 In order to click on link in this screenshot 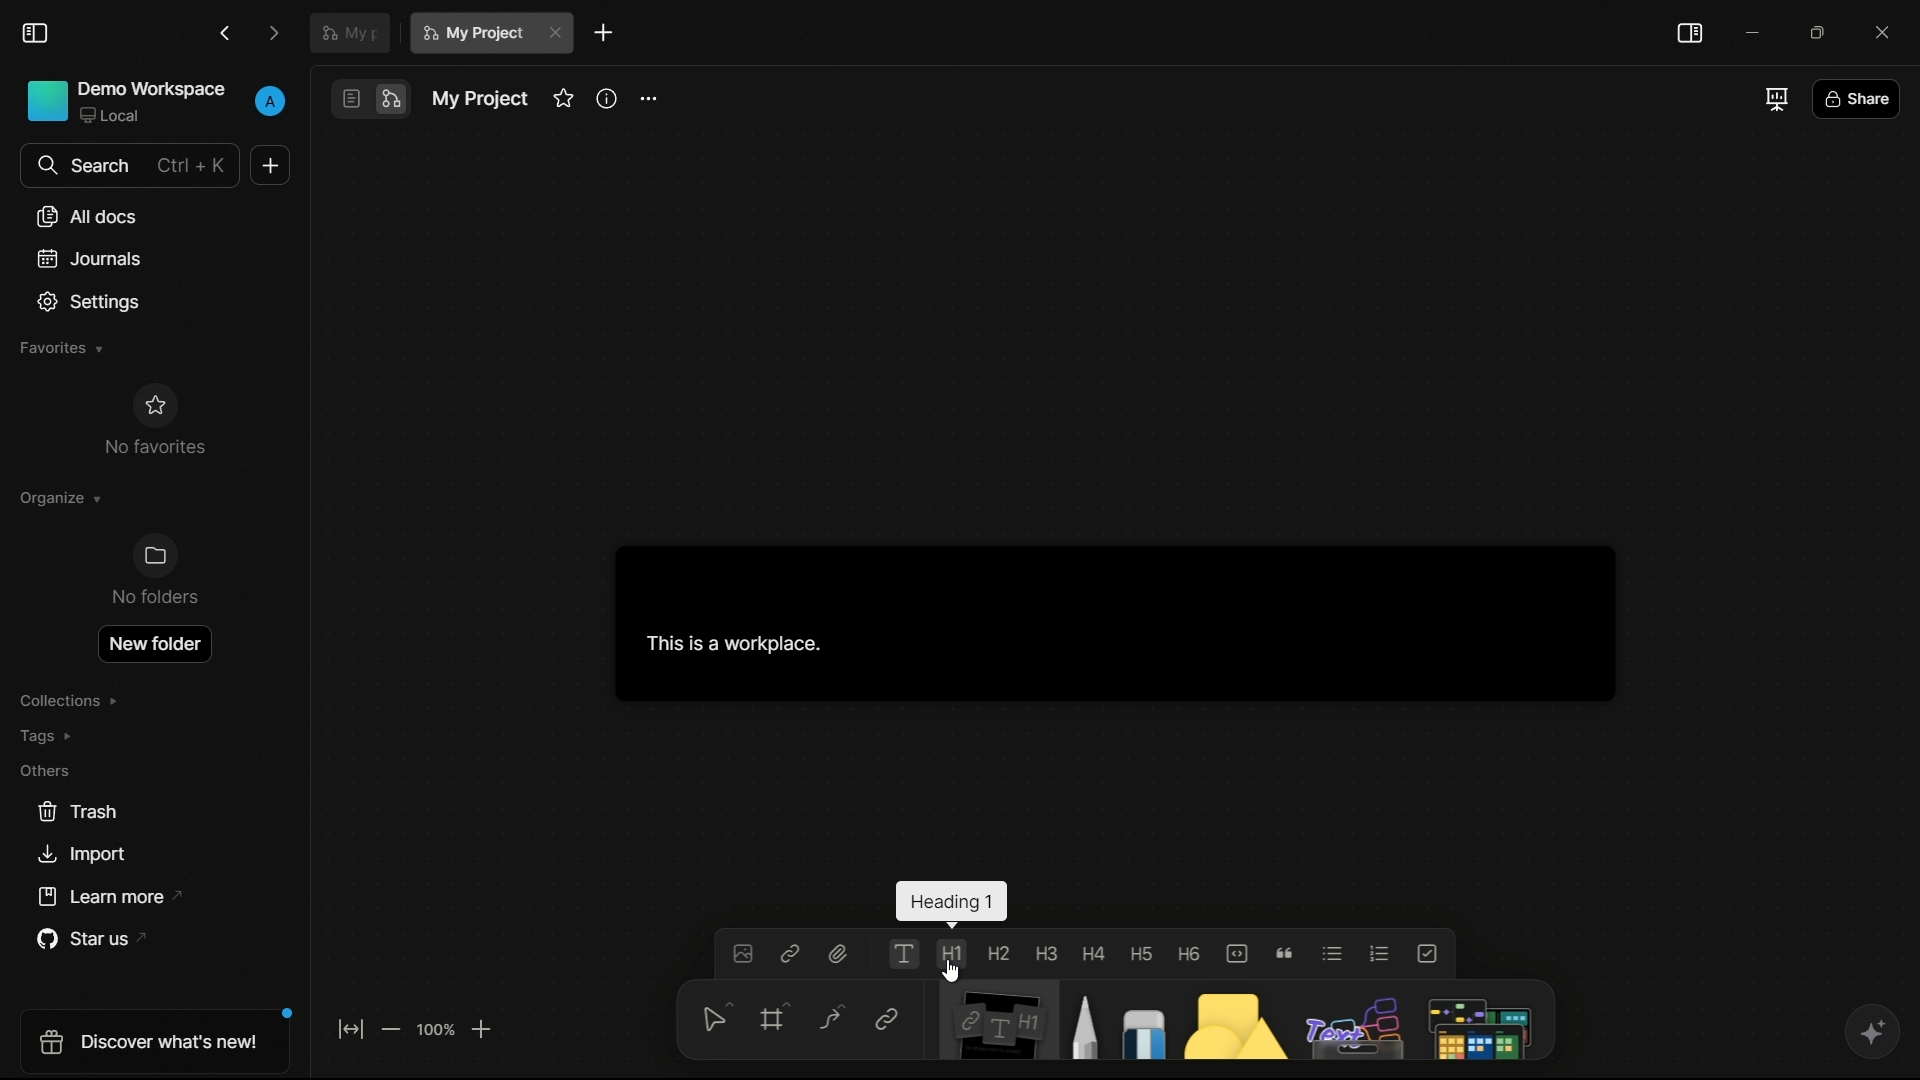, I will do `click(886, 1020)`.